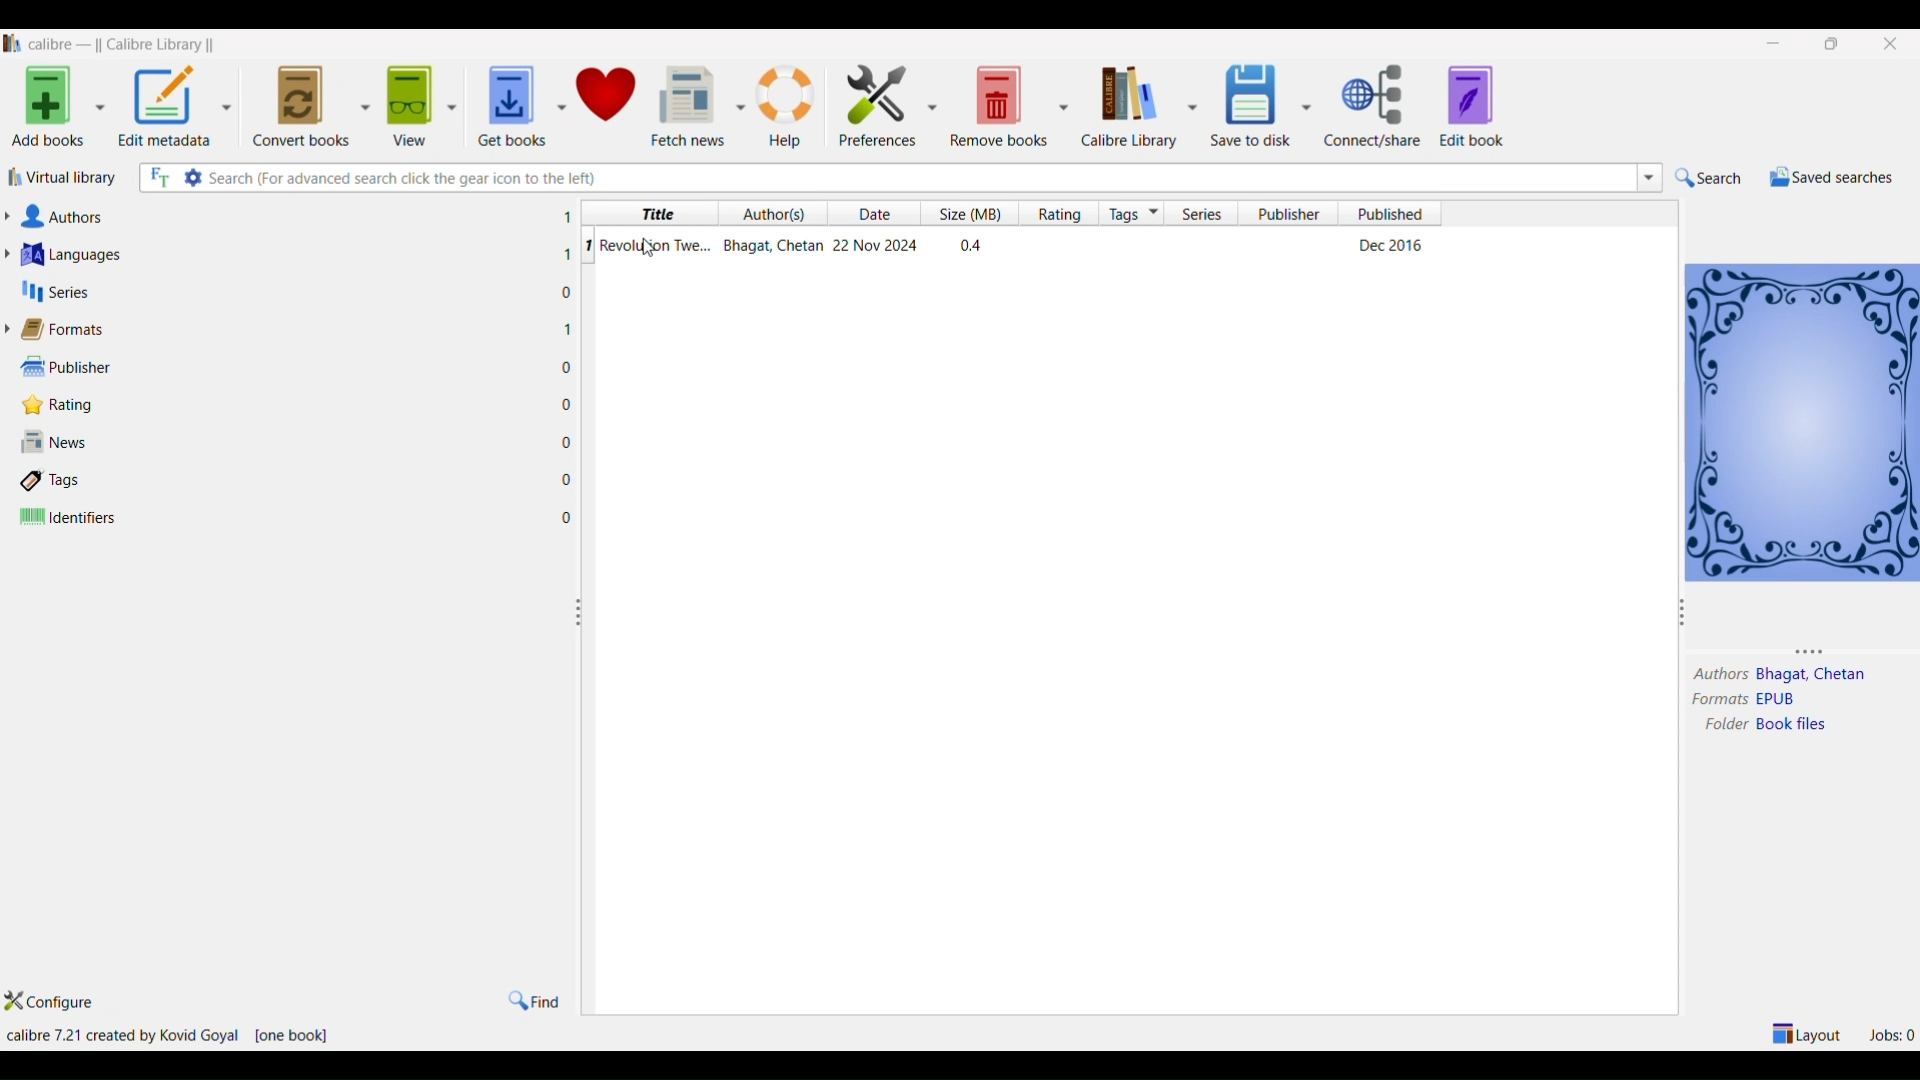 This screenshot has width=1920, height=1080. What do you see at coordinates (587, 245) in the screenshot?
I see `1` at bounding box center [587, 245].